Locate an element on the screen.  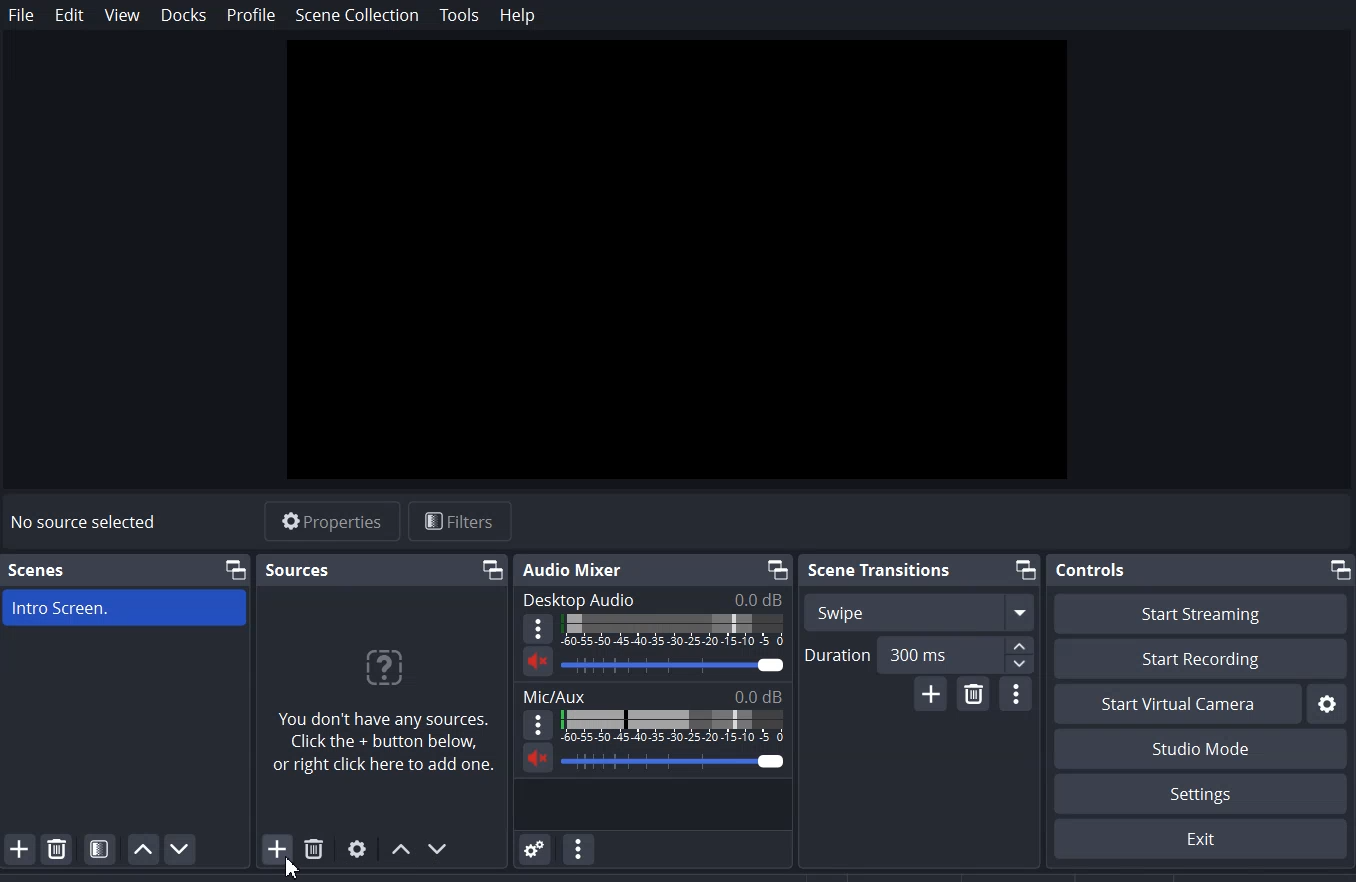
Open source Properties is located at coordinates (357, 849).